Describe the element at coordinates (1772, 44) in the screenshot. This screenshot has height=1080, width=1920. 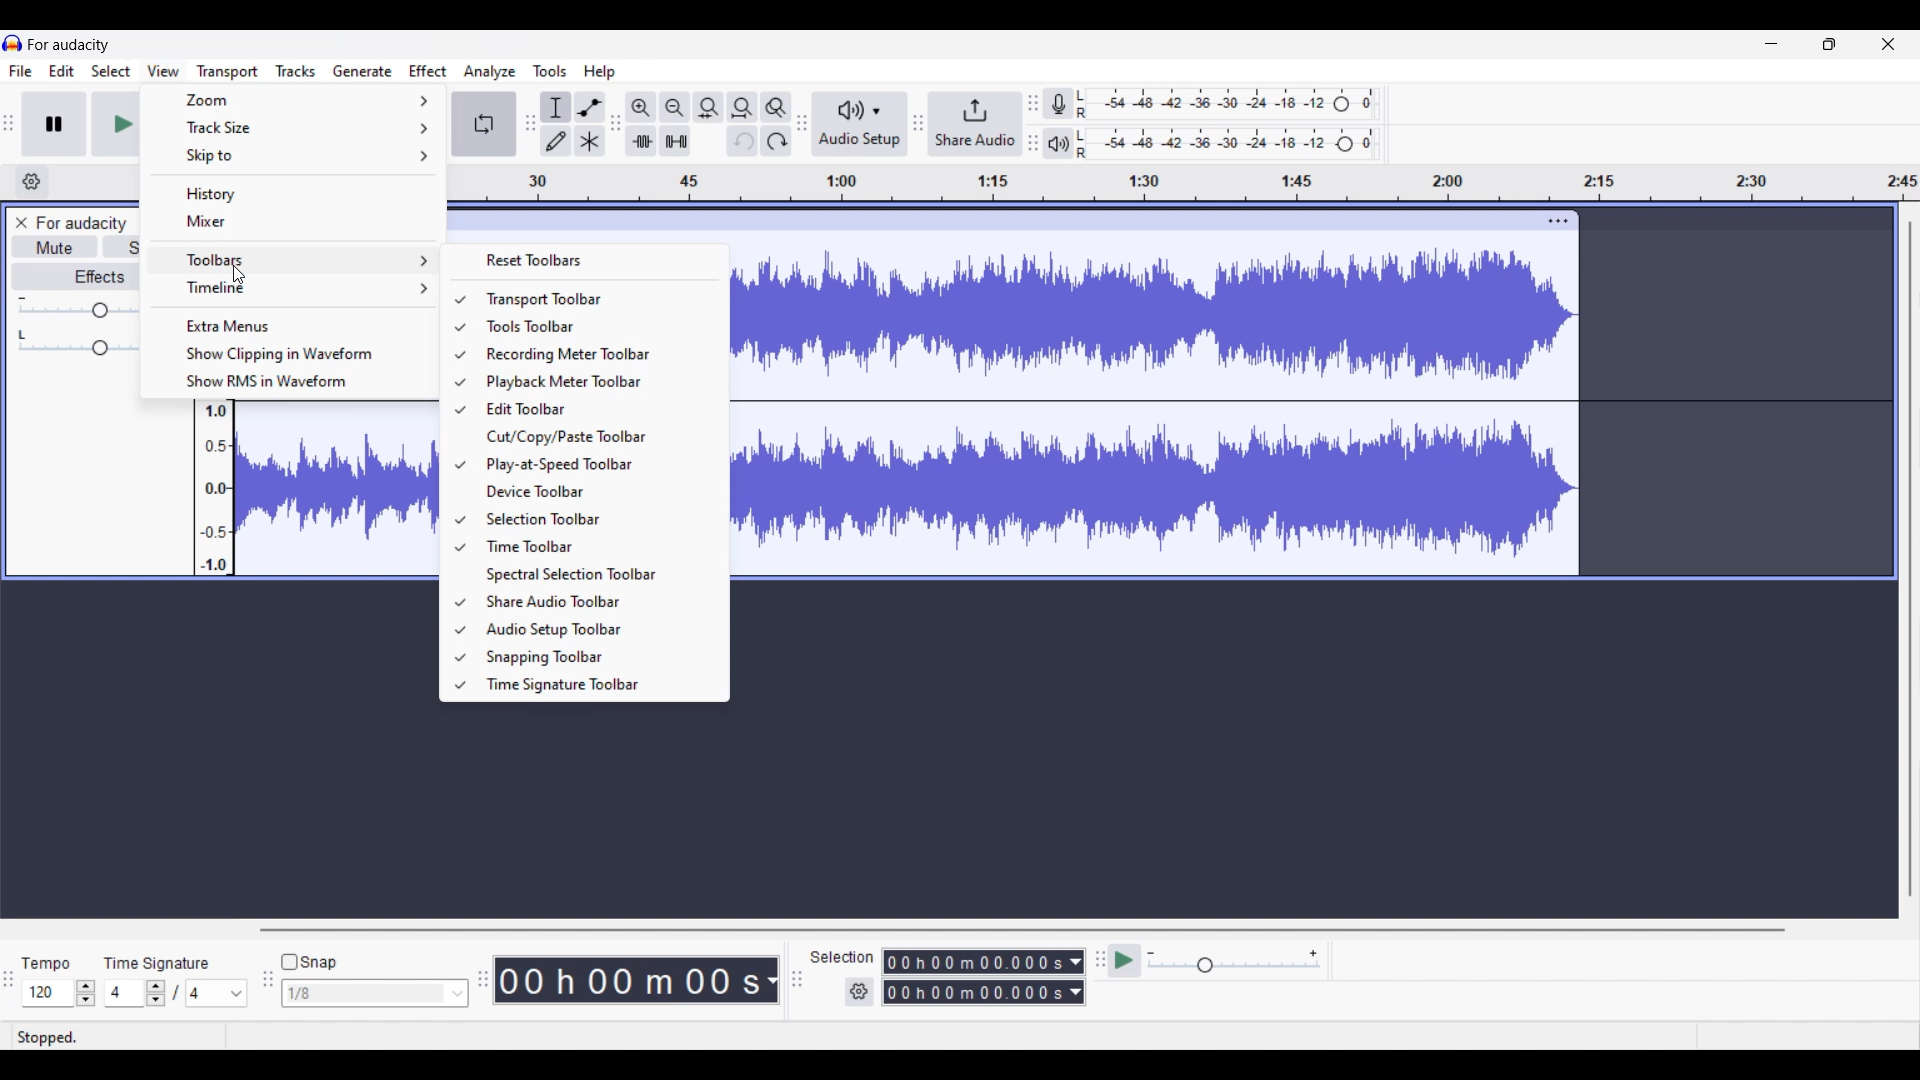
I see `Minimize` at that location.